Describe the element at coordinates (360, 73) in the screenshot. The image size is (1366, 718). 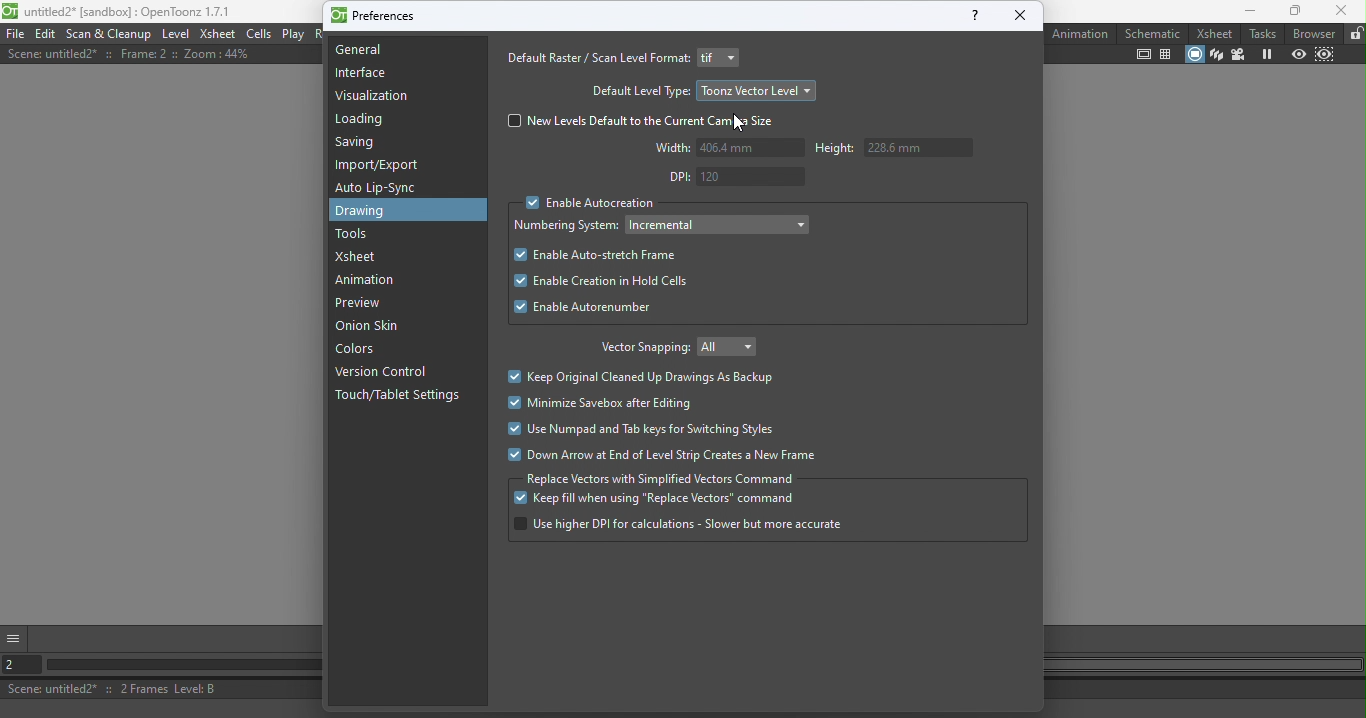
I see `Interface` at that location.